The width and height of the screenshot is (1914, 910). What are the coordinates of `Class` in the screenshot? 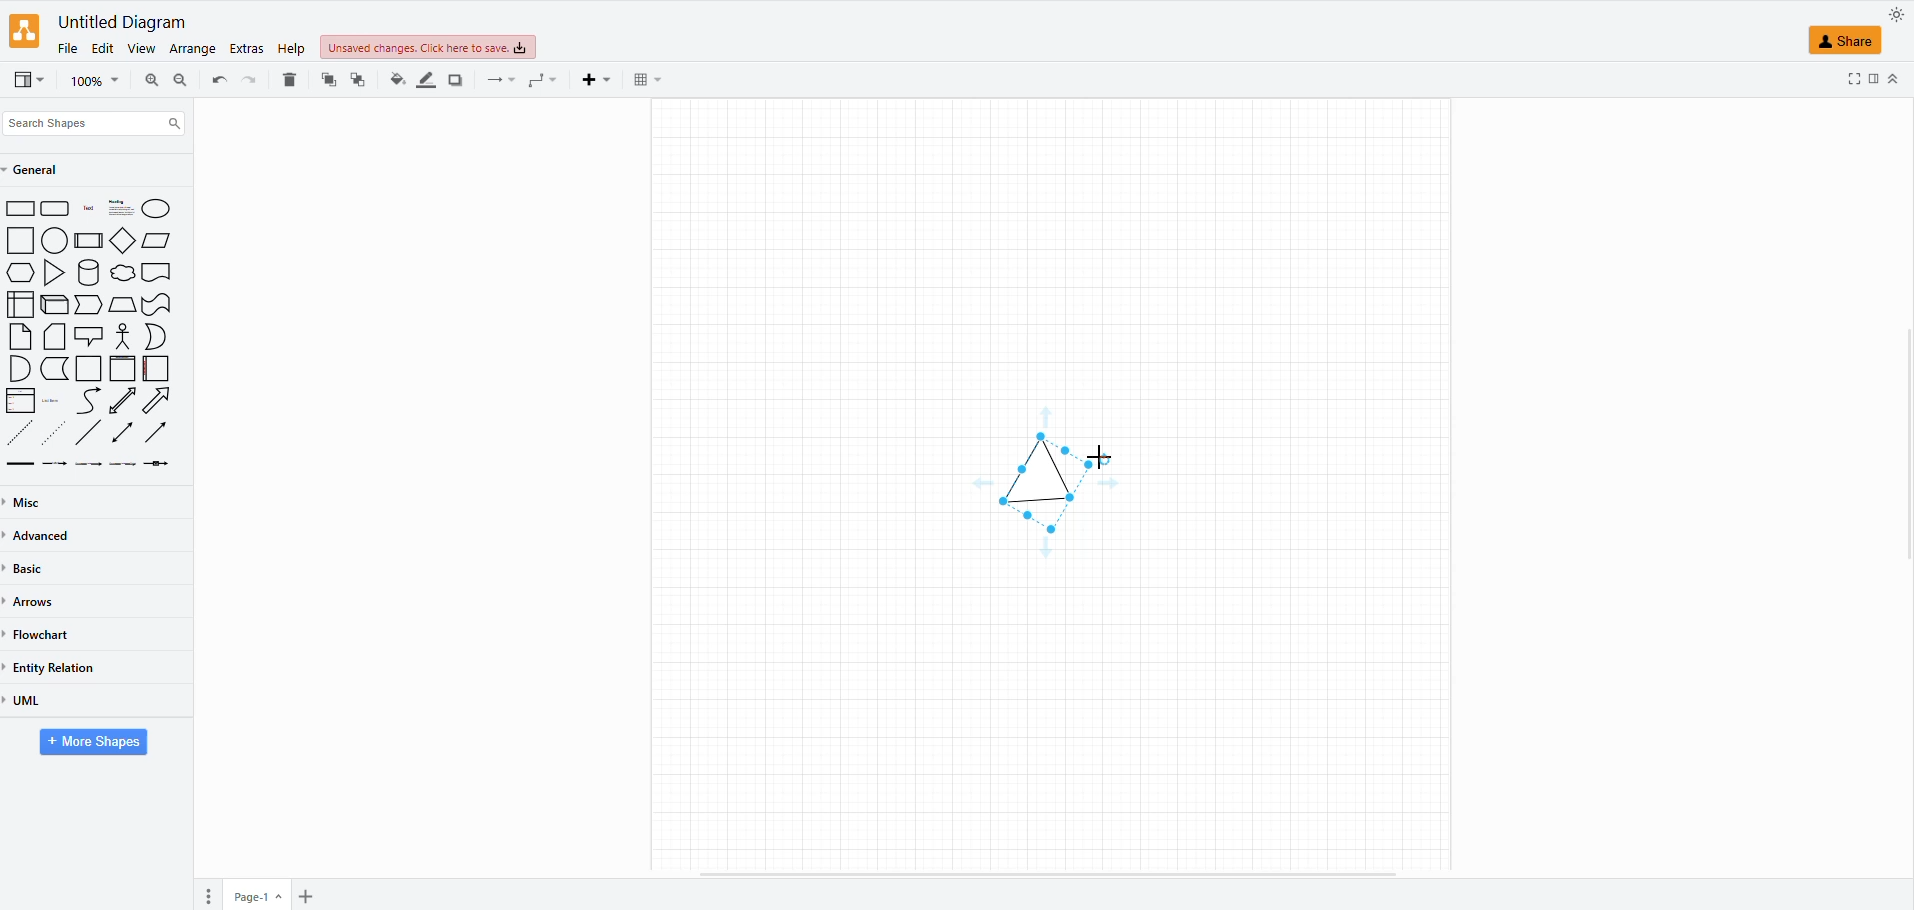 It's located at (21, 401).